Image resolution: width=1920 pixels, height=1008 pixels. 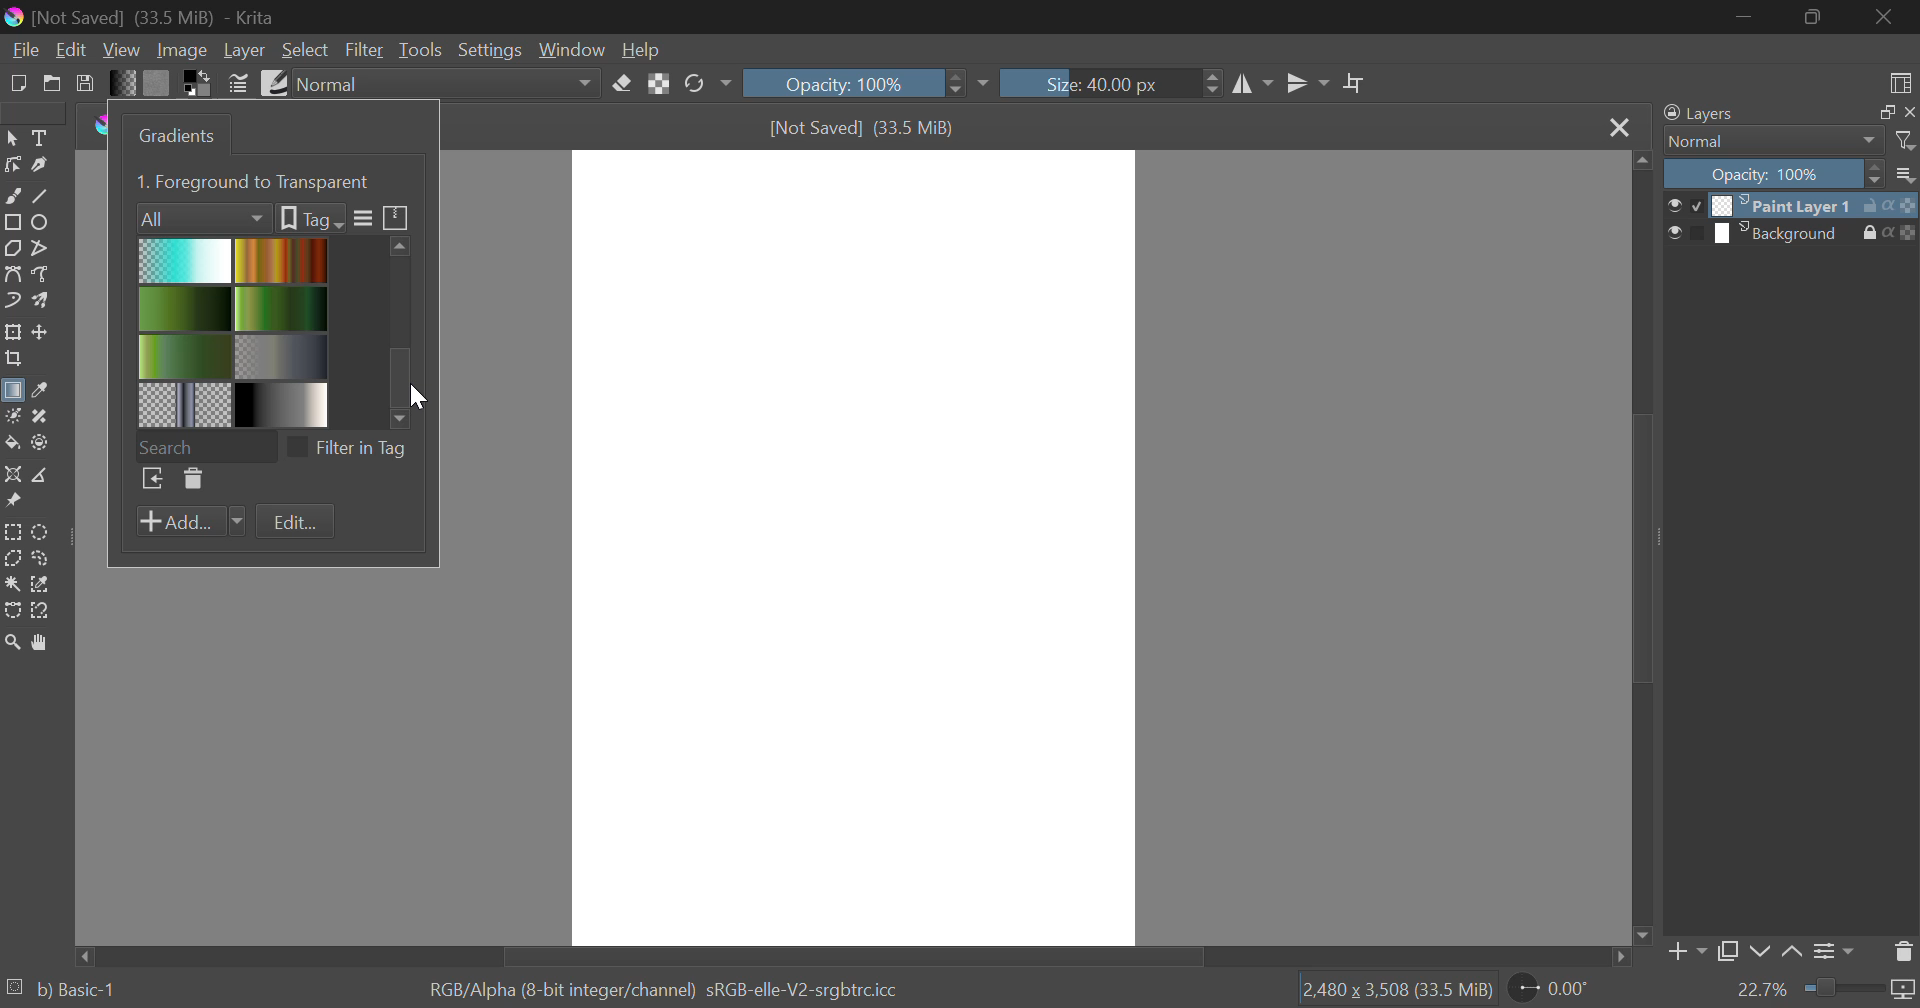 What do you see at coordinates (707, 85) in the screenshot?
I see `Rotate` at bounding box center [707, 85].